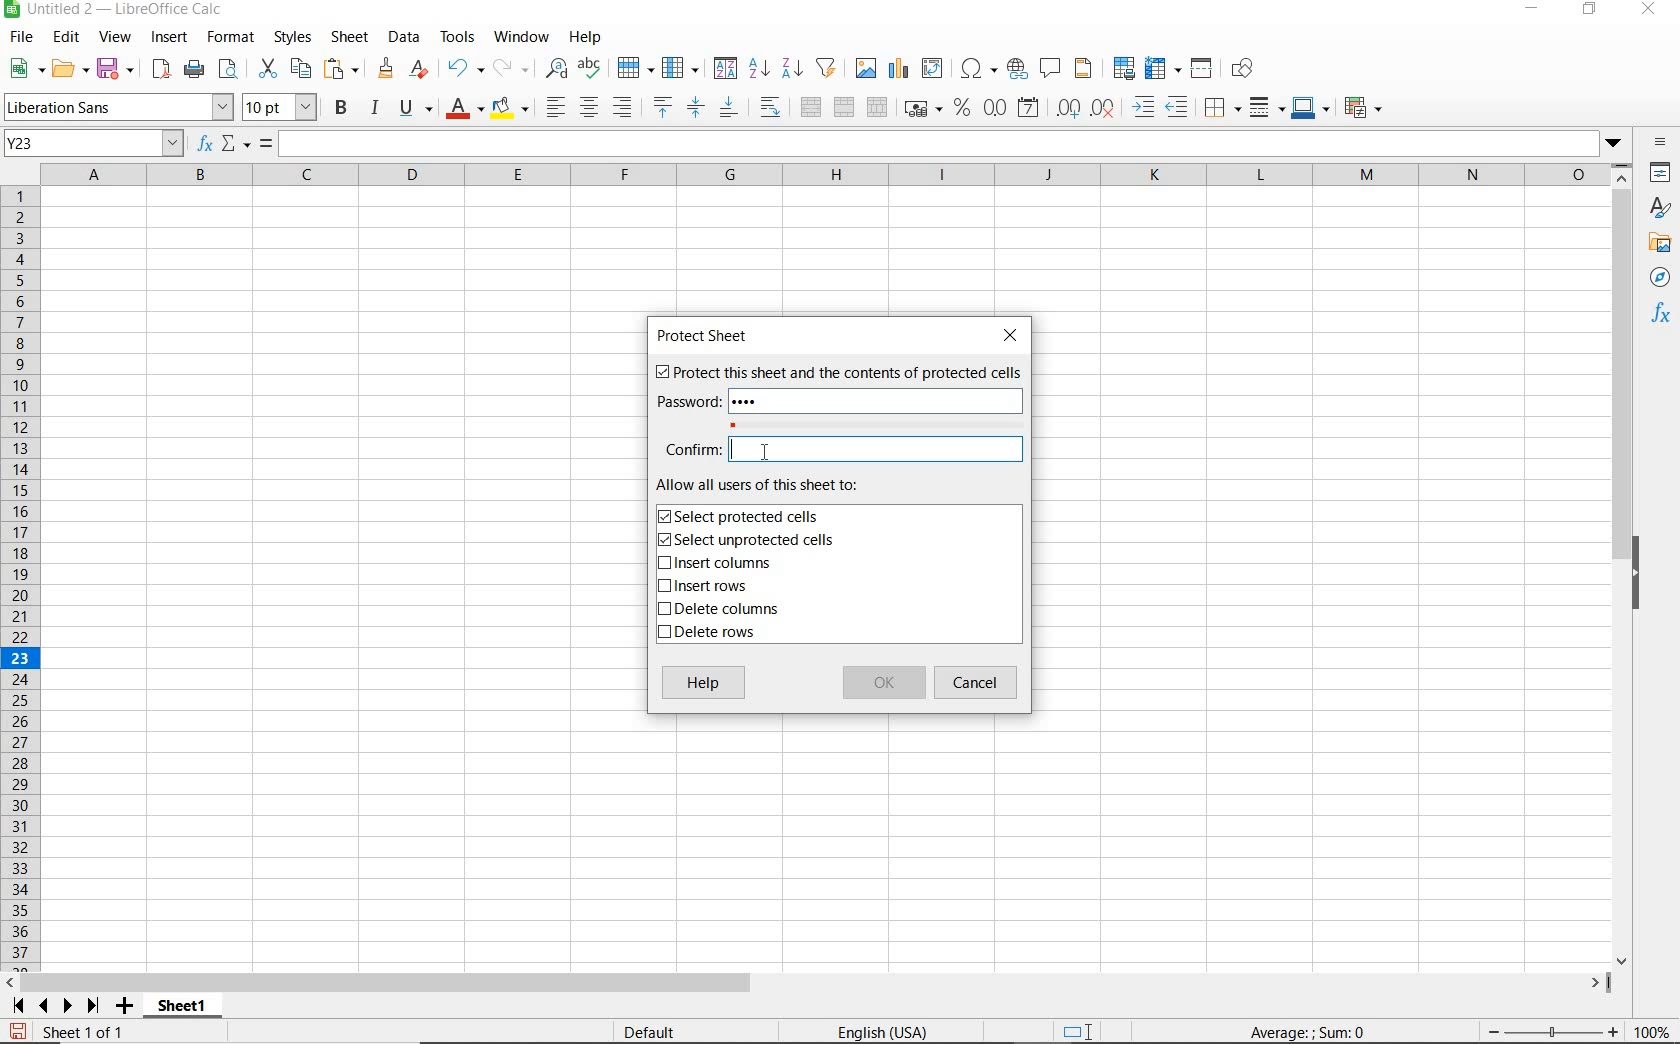 This screenshot has width=1680, height=1044. I want to click on WINDOW, so click(521, 37).